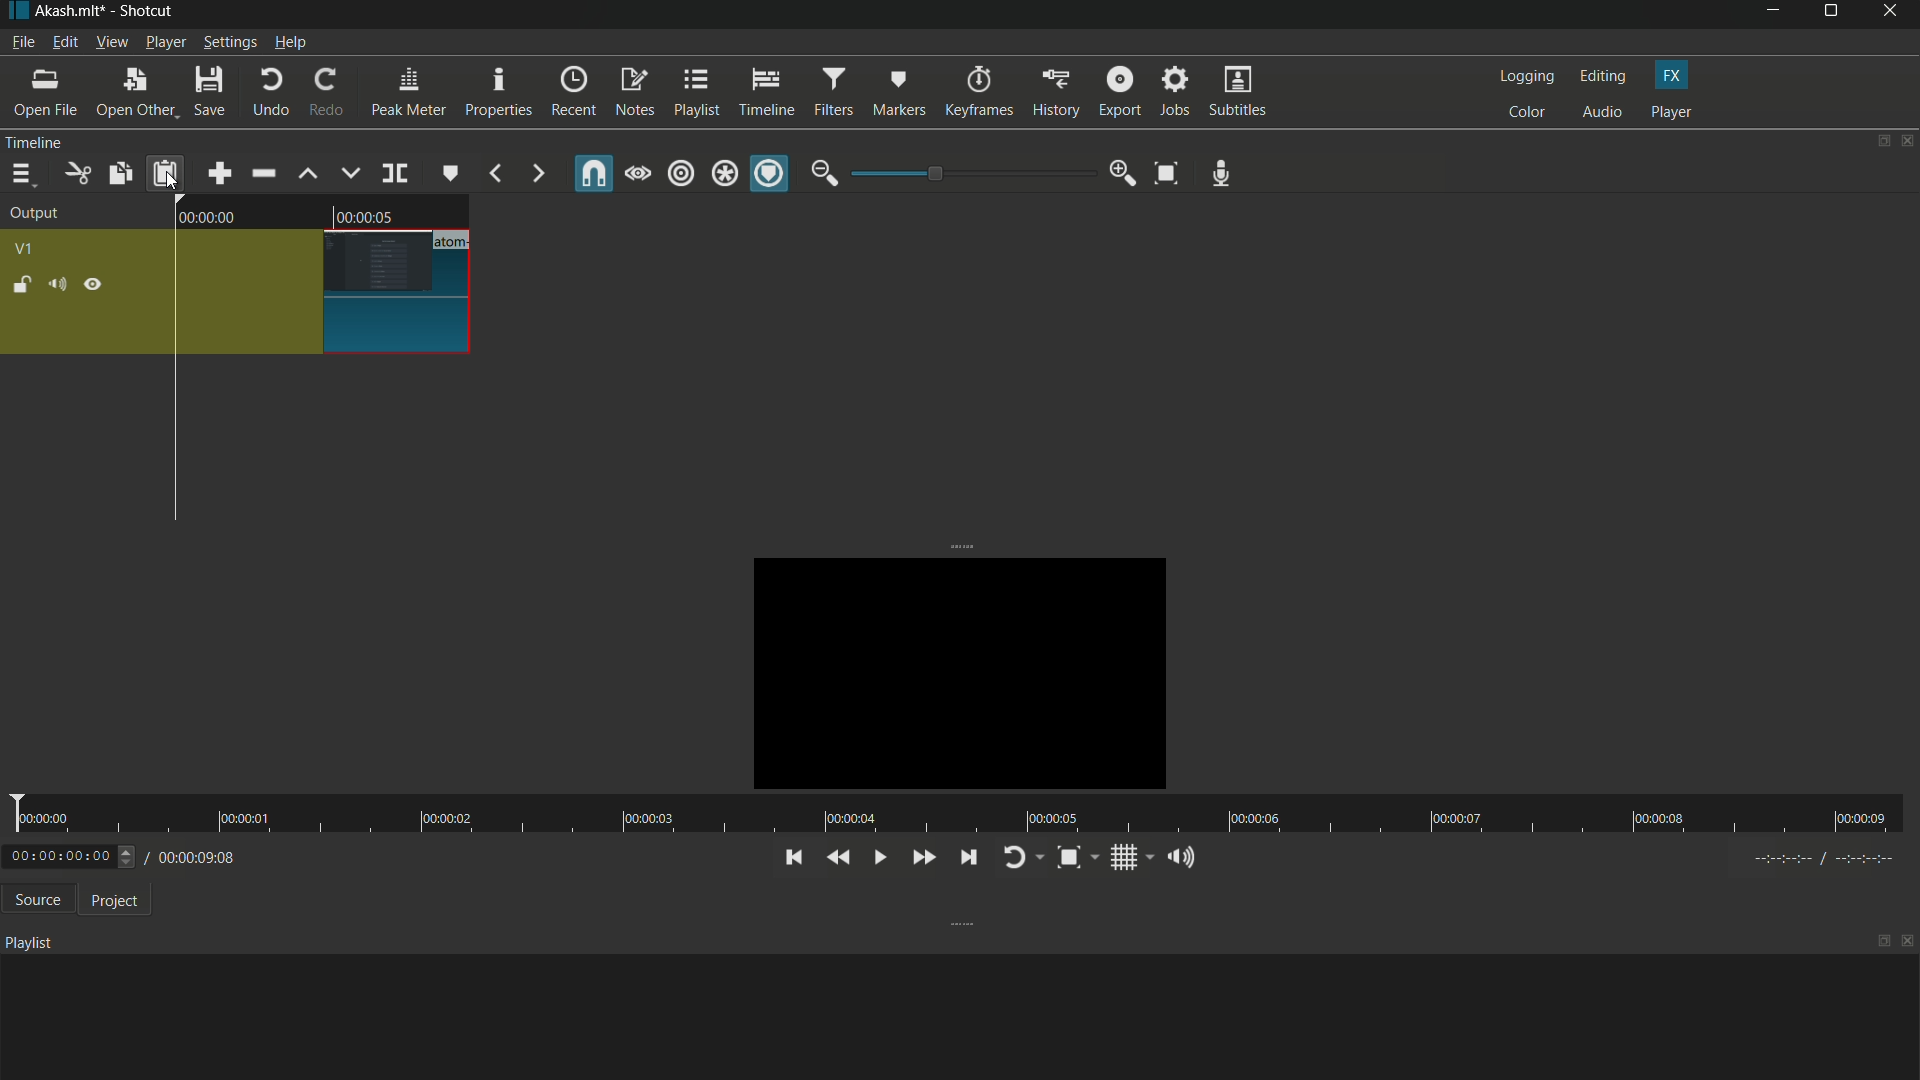 The height and width of the screenshot is (1080, 1920). Describe the element at coordinates (393, 174) in the screenshot. I see `split as playhead` at that location.